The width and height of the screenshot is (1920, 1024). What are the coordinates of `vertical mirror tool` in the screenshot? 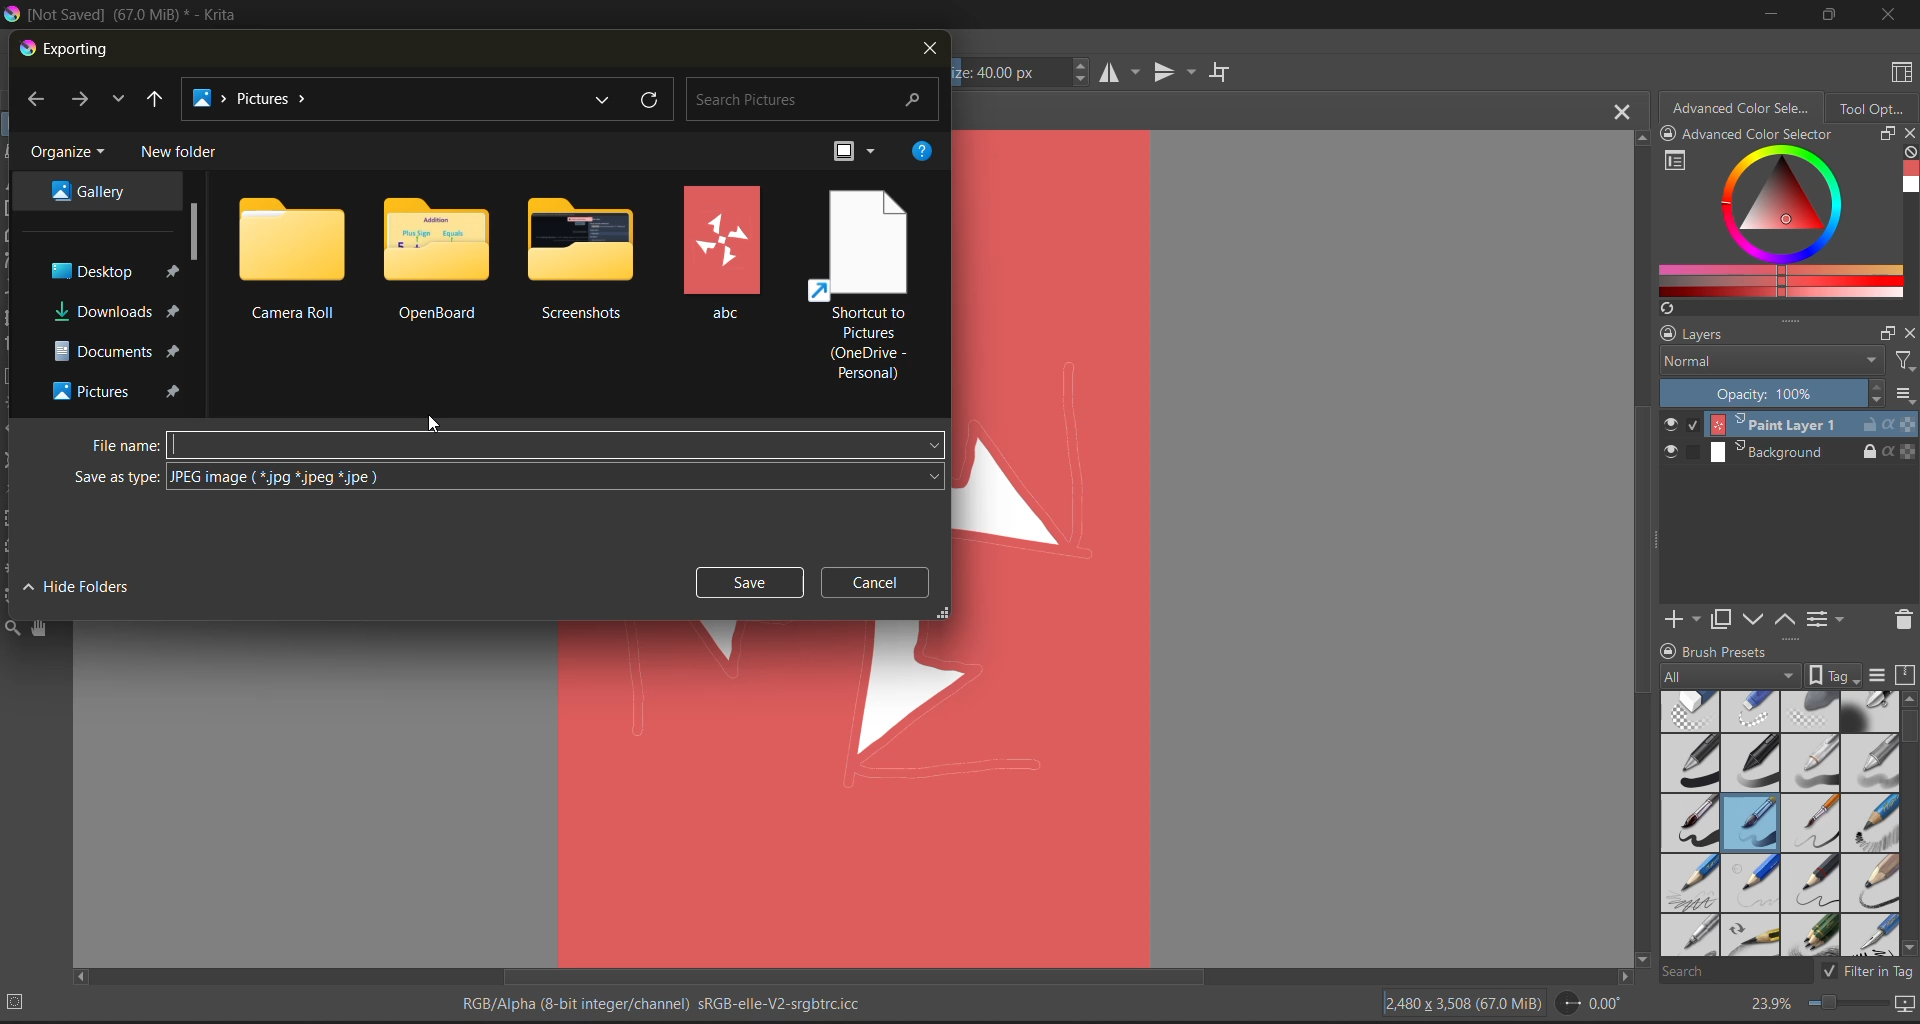 It's located at (1176, 72).